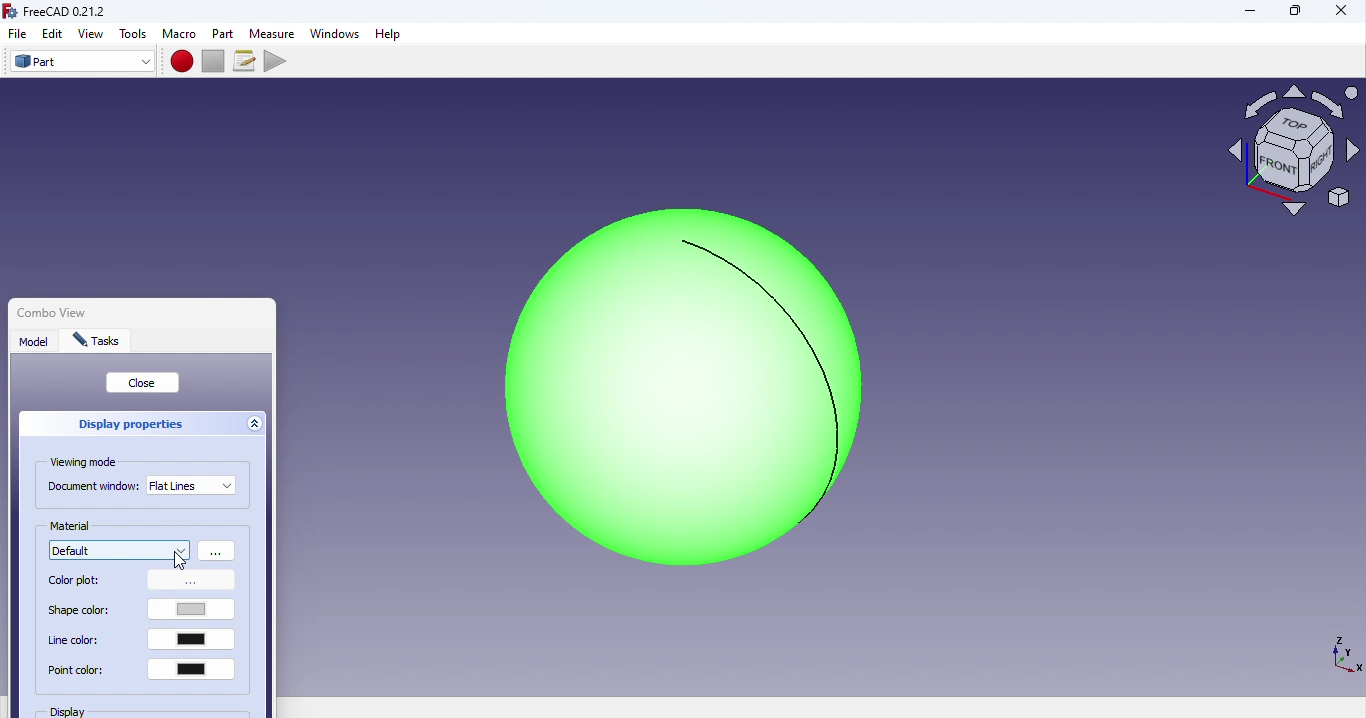  Describe the element at coordinates (144, 383) in the screenshot. I see `Close` at that location.